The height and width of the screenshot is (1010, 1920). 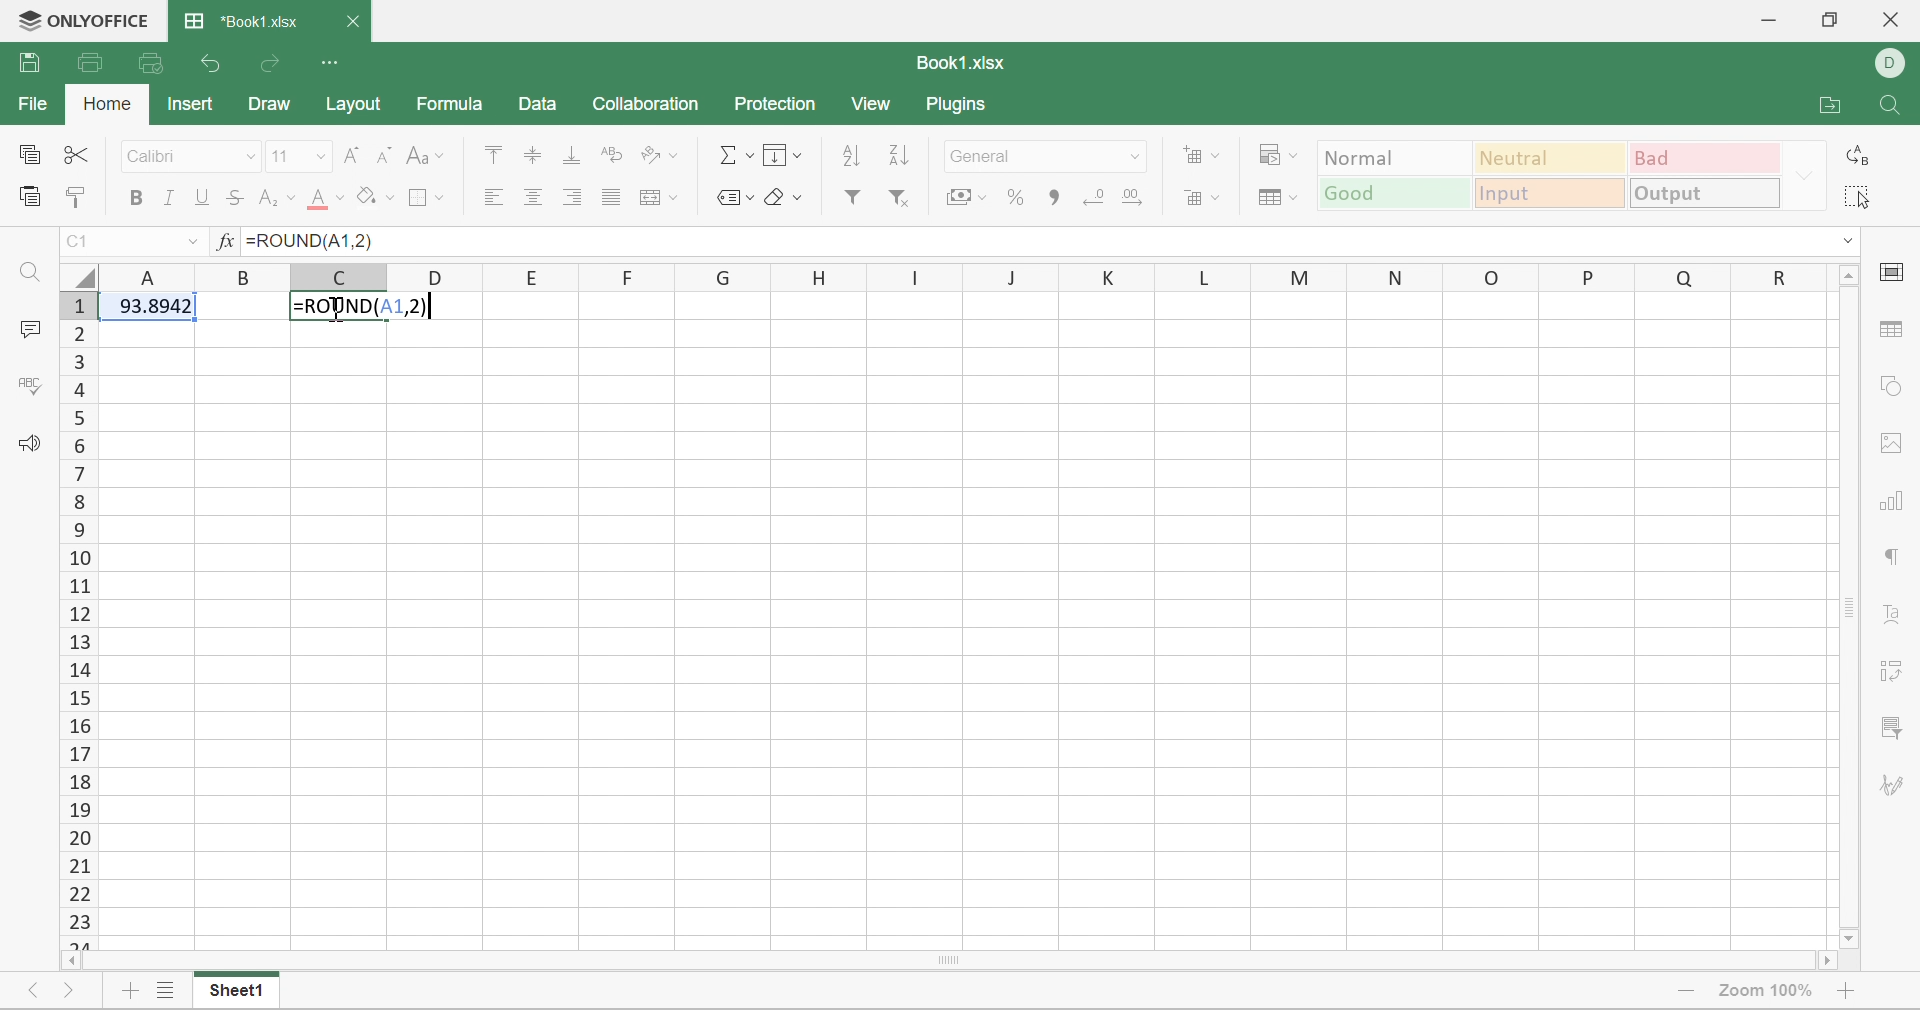 I want to click on Strikethrough, so click(x=237, y=196).